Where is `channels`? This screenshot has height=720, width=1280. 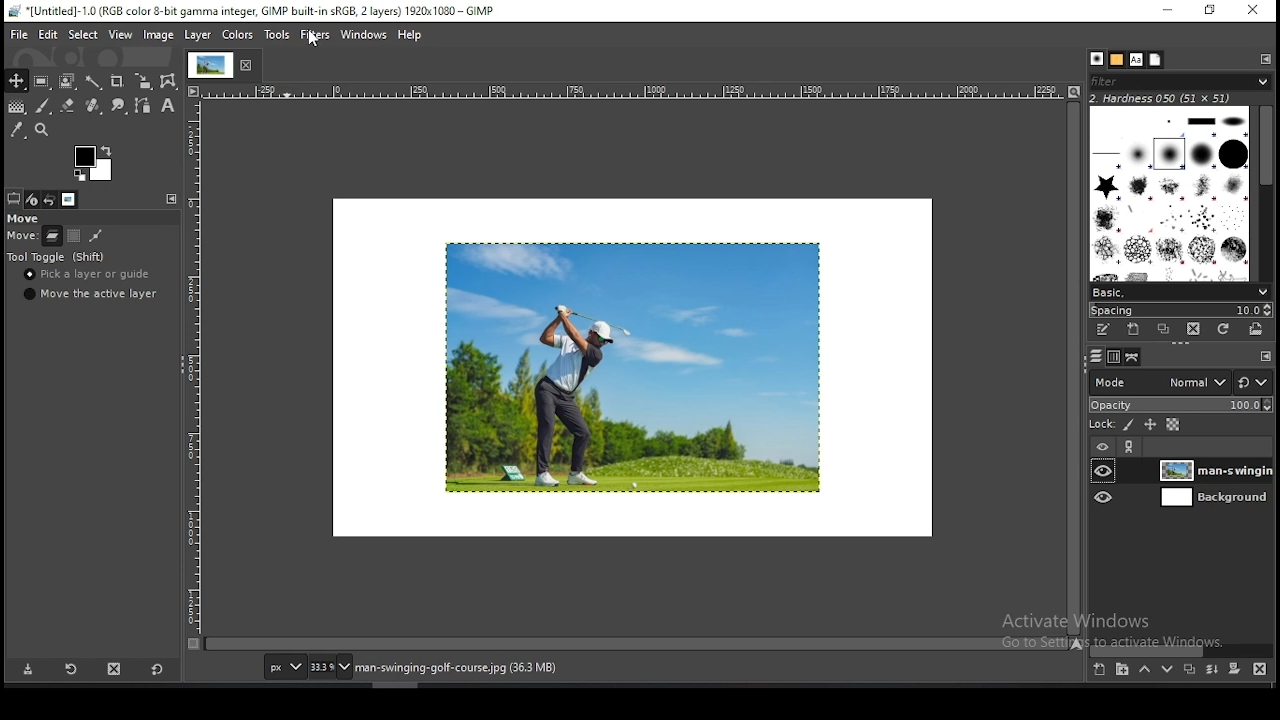 channels is located at coordinates (1112, 356).